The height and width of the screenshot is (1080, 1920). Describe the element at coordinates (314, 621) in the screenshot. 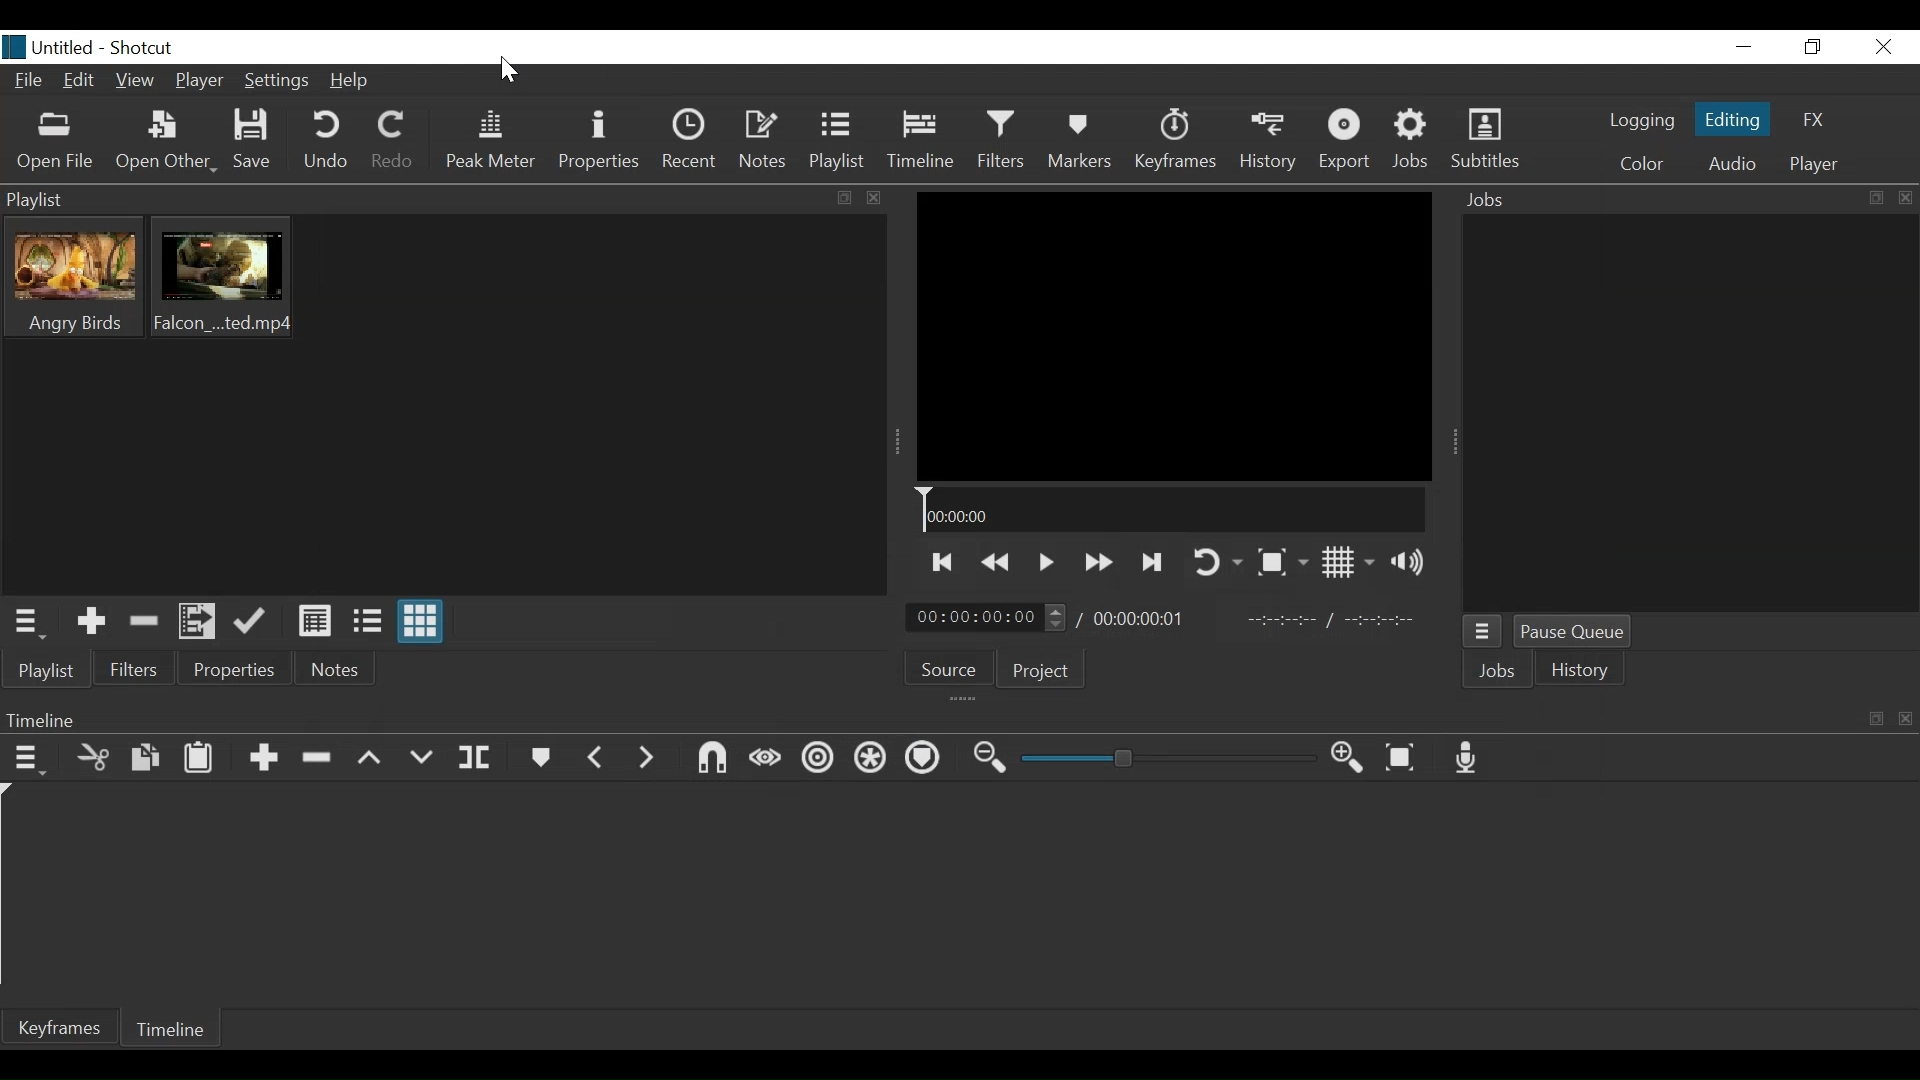

I see `View as Detail` at that location.